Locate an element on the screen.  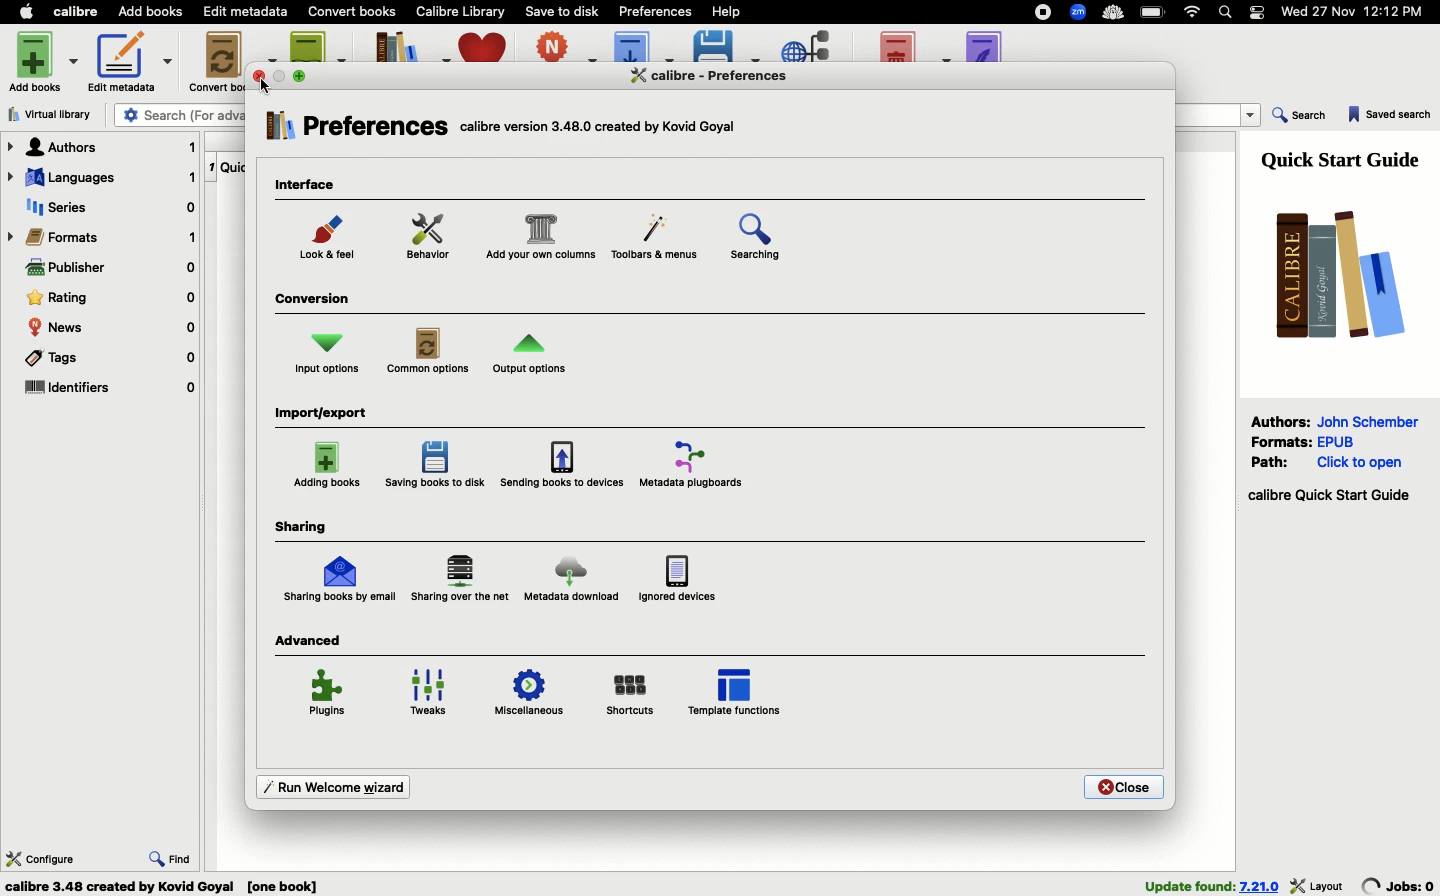
Search is located at coordinates (1300, 117).